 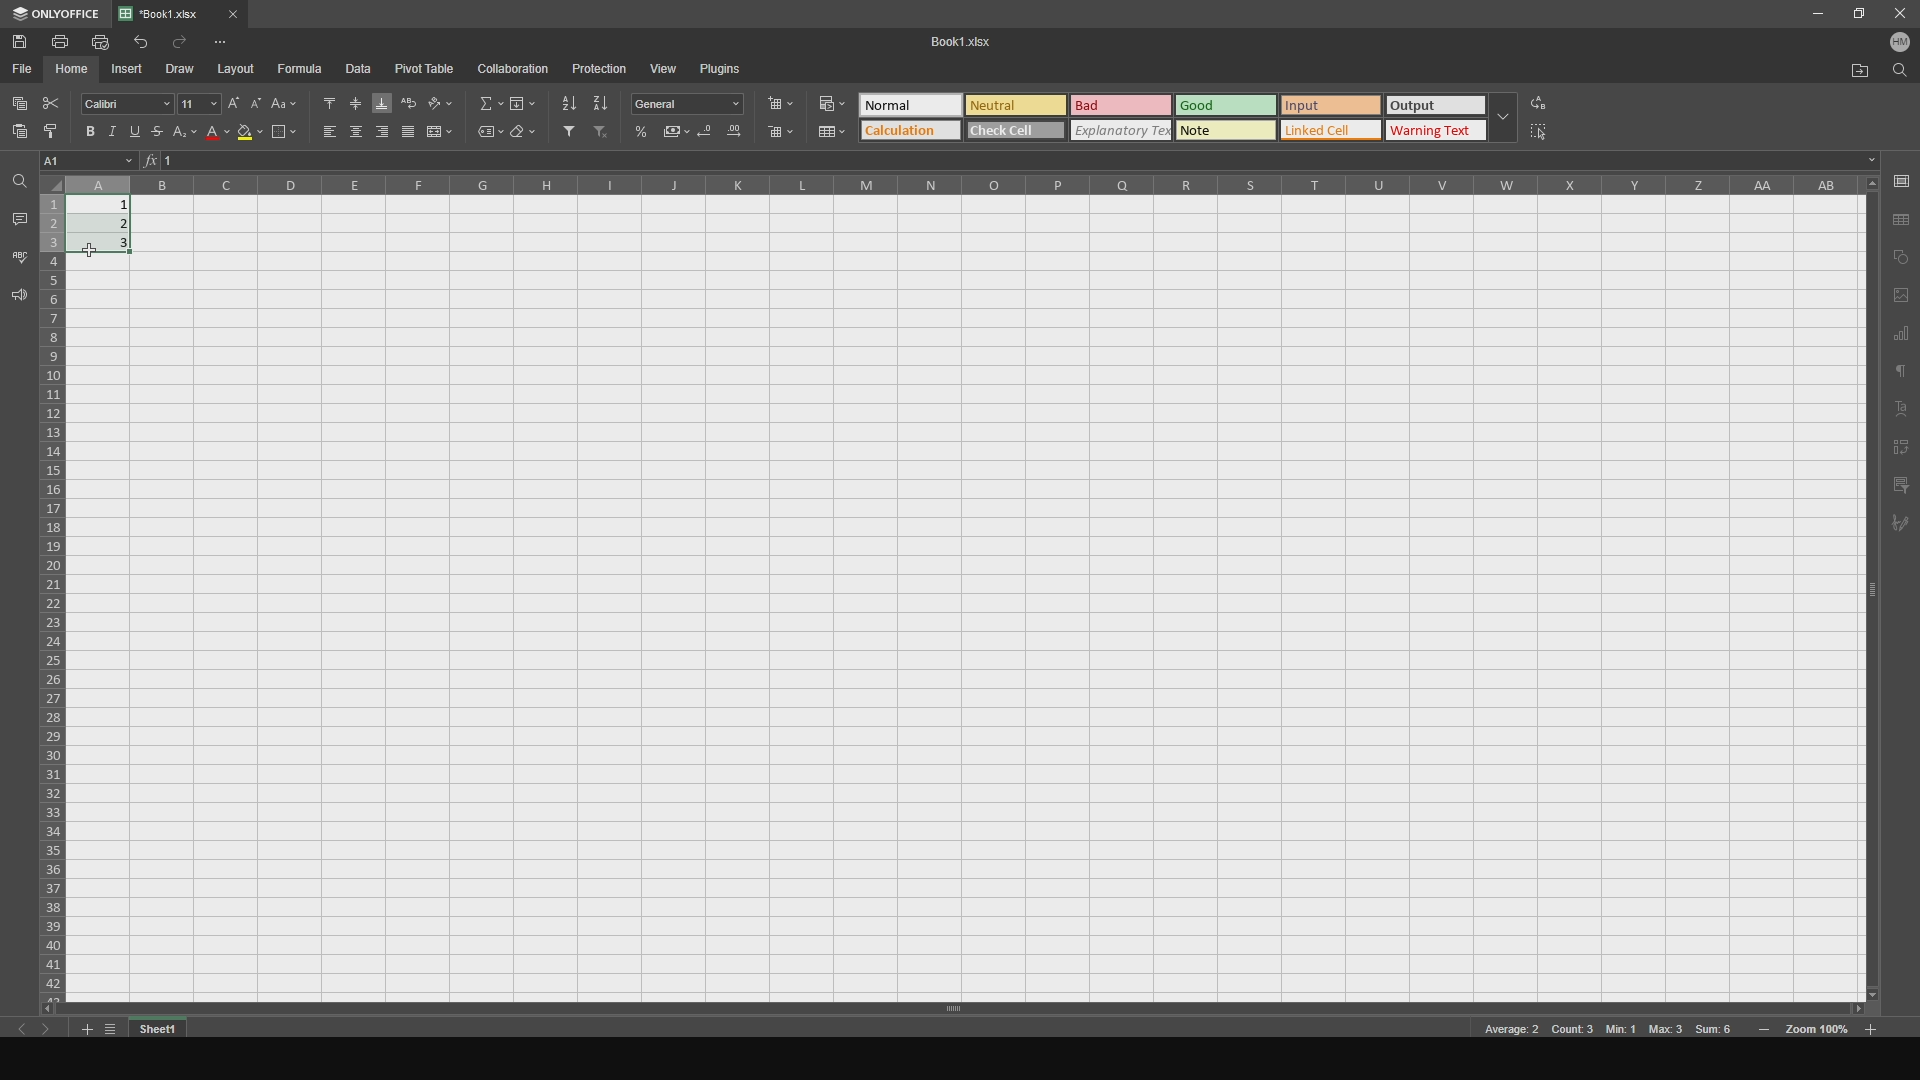 What do you see at coordinates (239, 69) in the screenshot?
I see `layout` at bounding box center [239, 69].